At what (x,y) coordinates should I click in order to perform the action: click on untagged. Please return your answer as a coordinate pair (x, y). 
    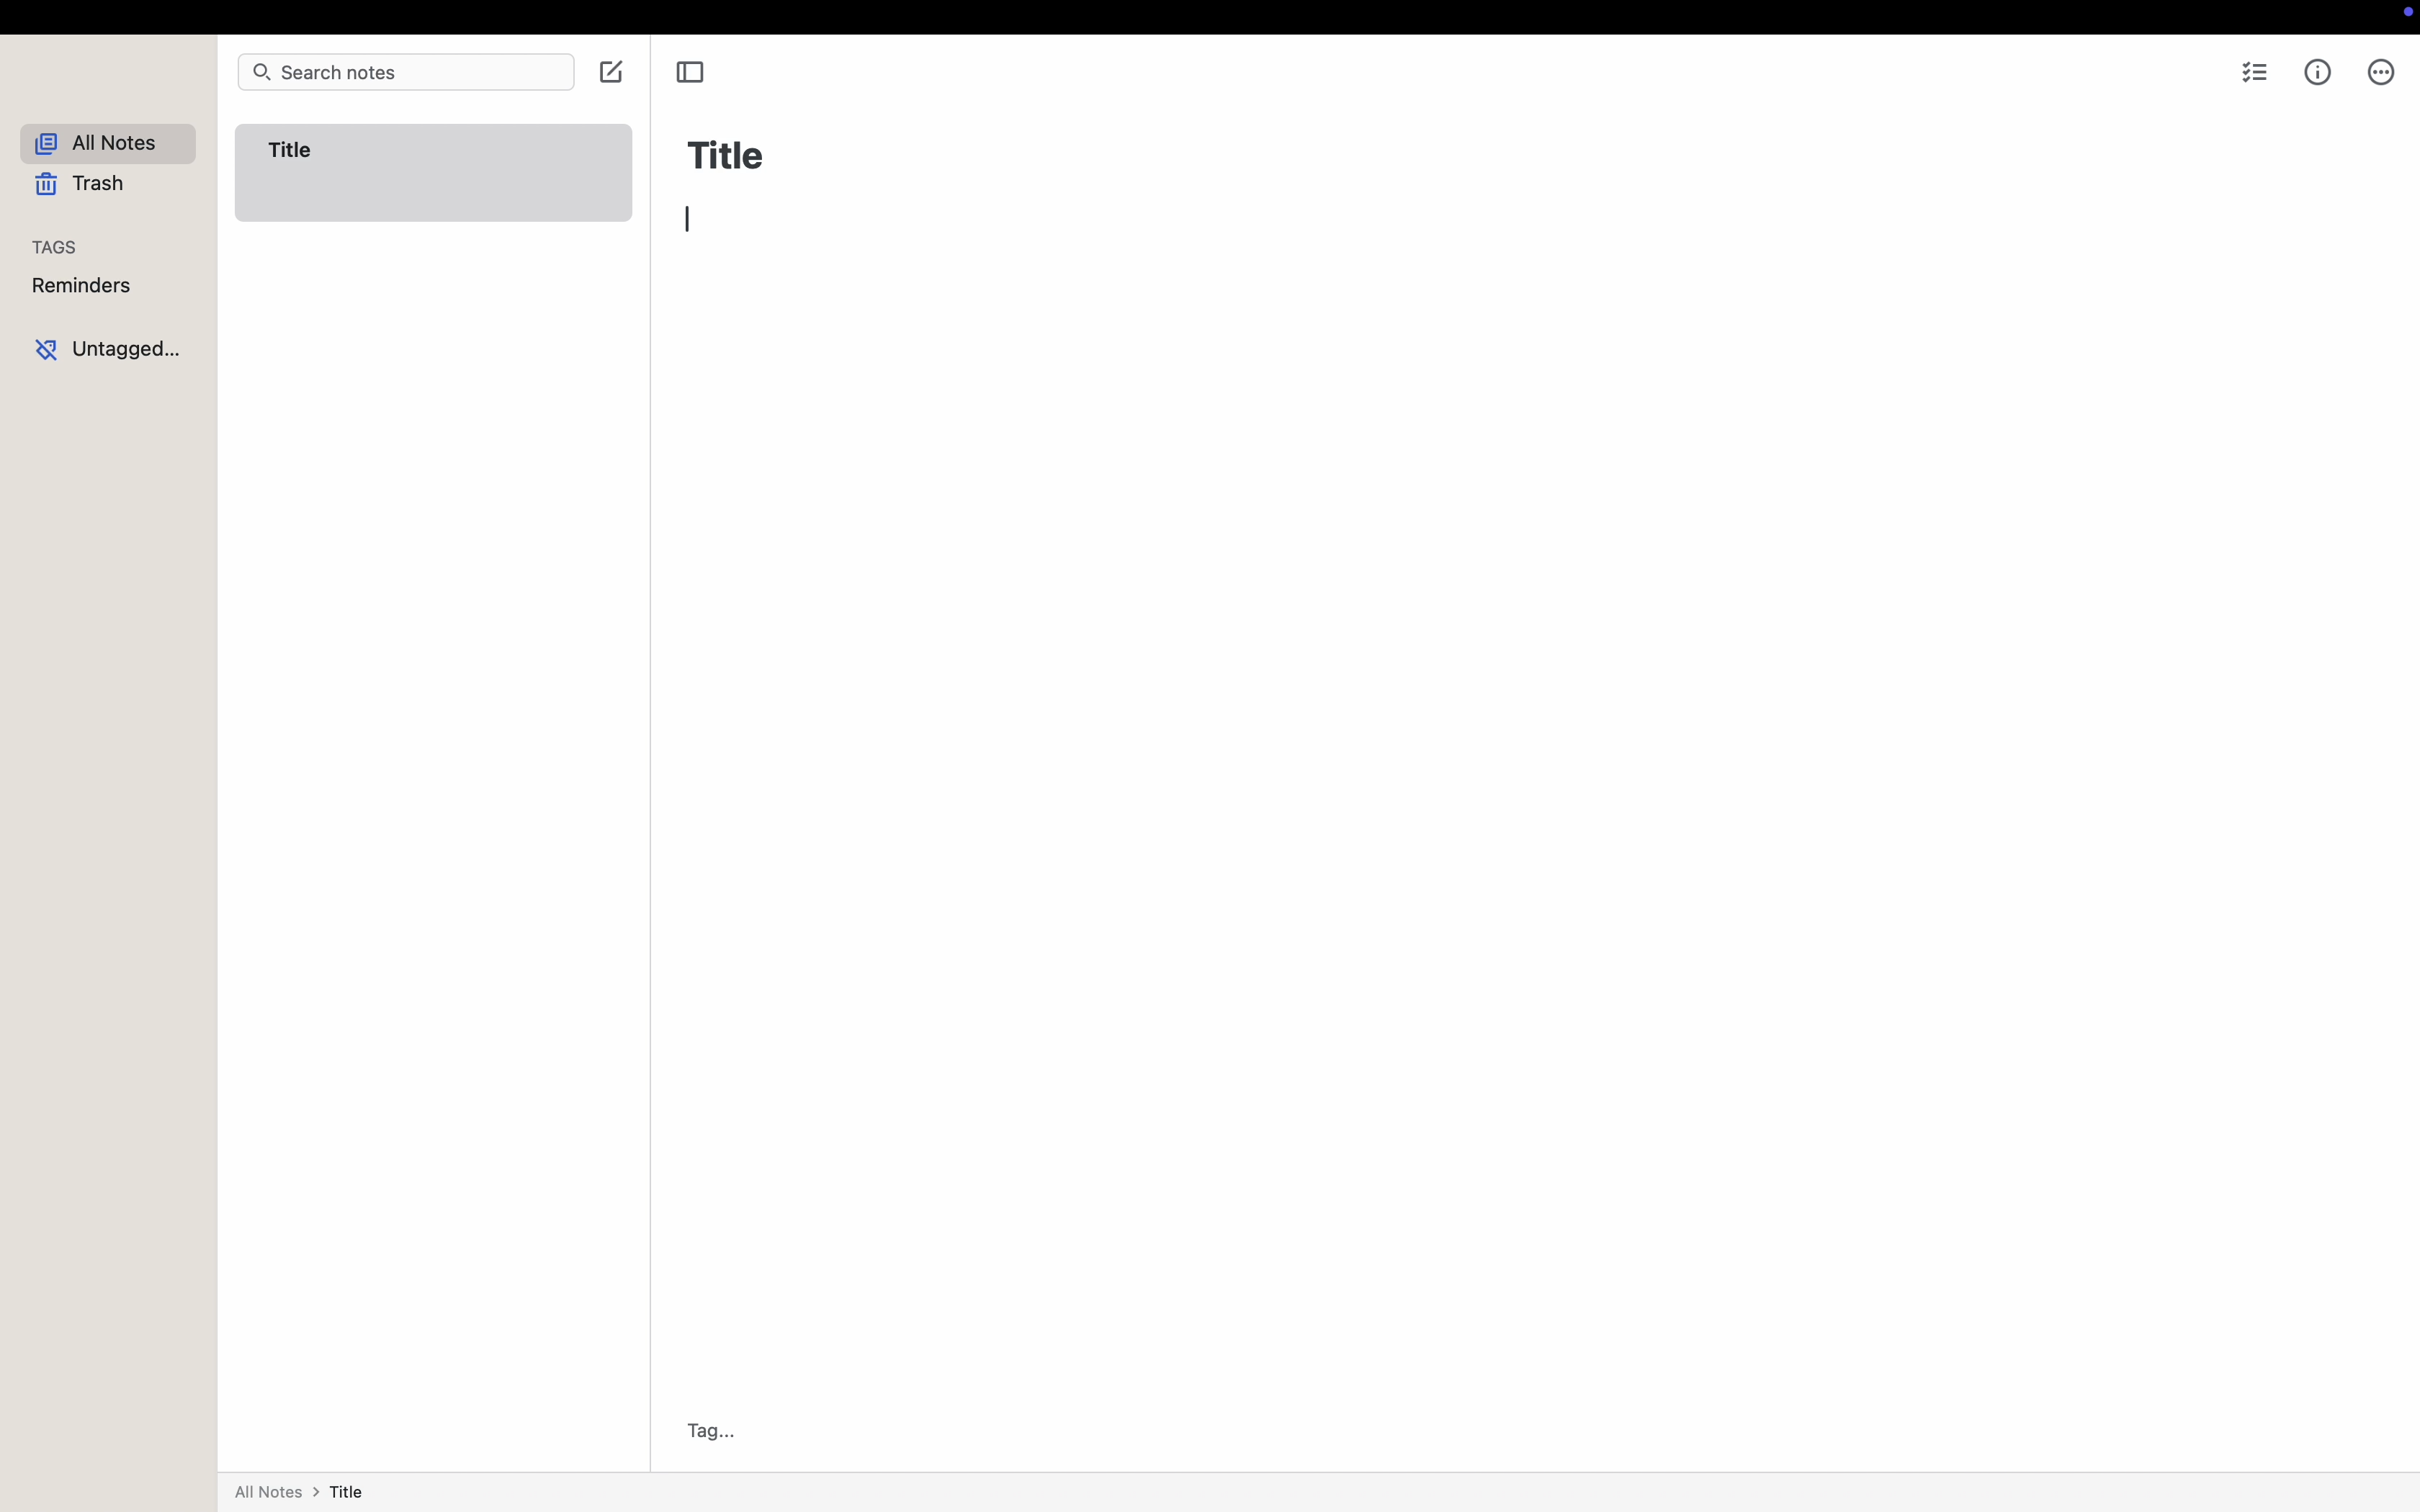
    Looking at the image, I should click on (107, 347).